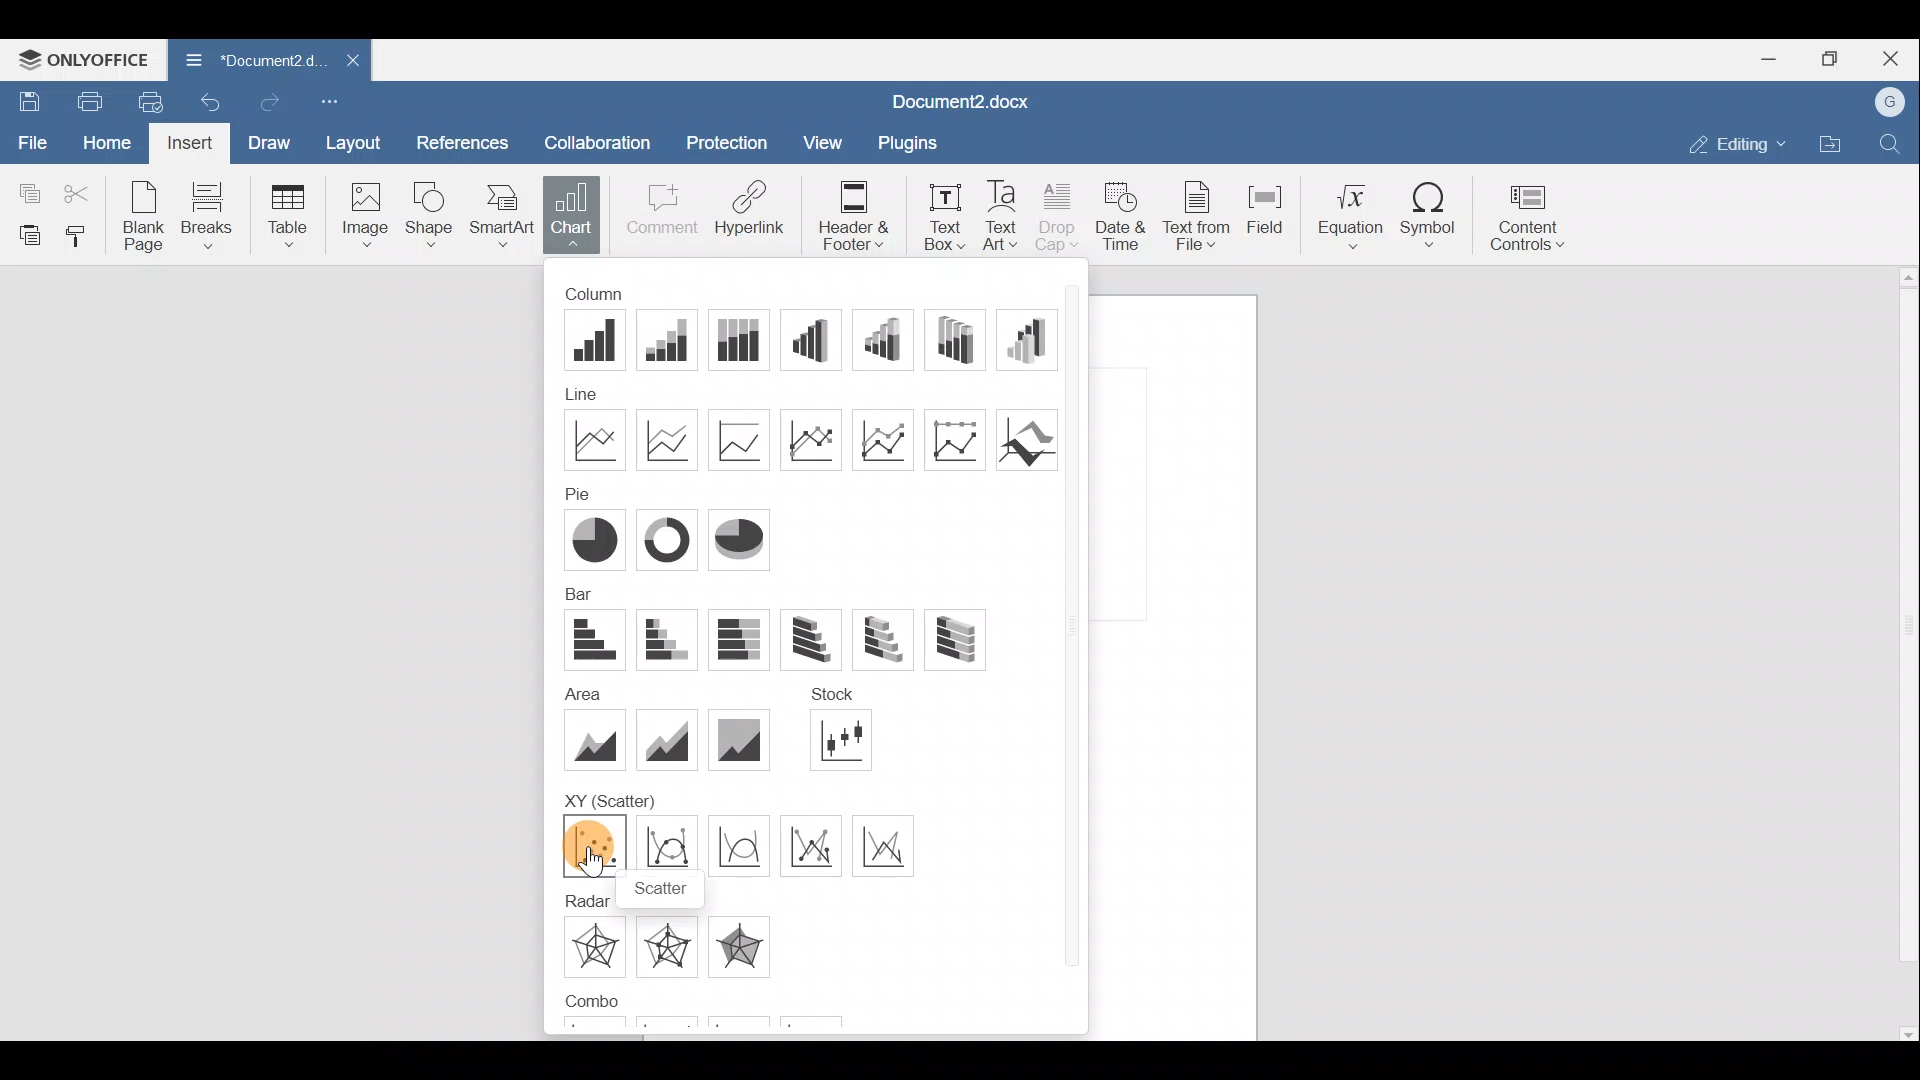 This screenshot has height=1080, width=1920. What do you see at coordinates (739, 846) in the screenshot?
I see `Scatter with smooth lines` at bounding box center [739, 846].